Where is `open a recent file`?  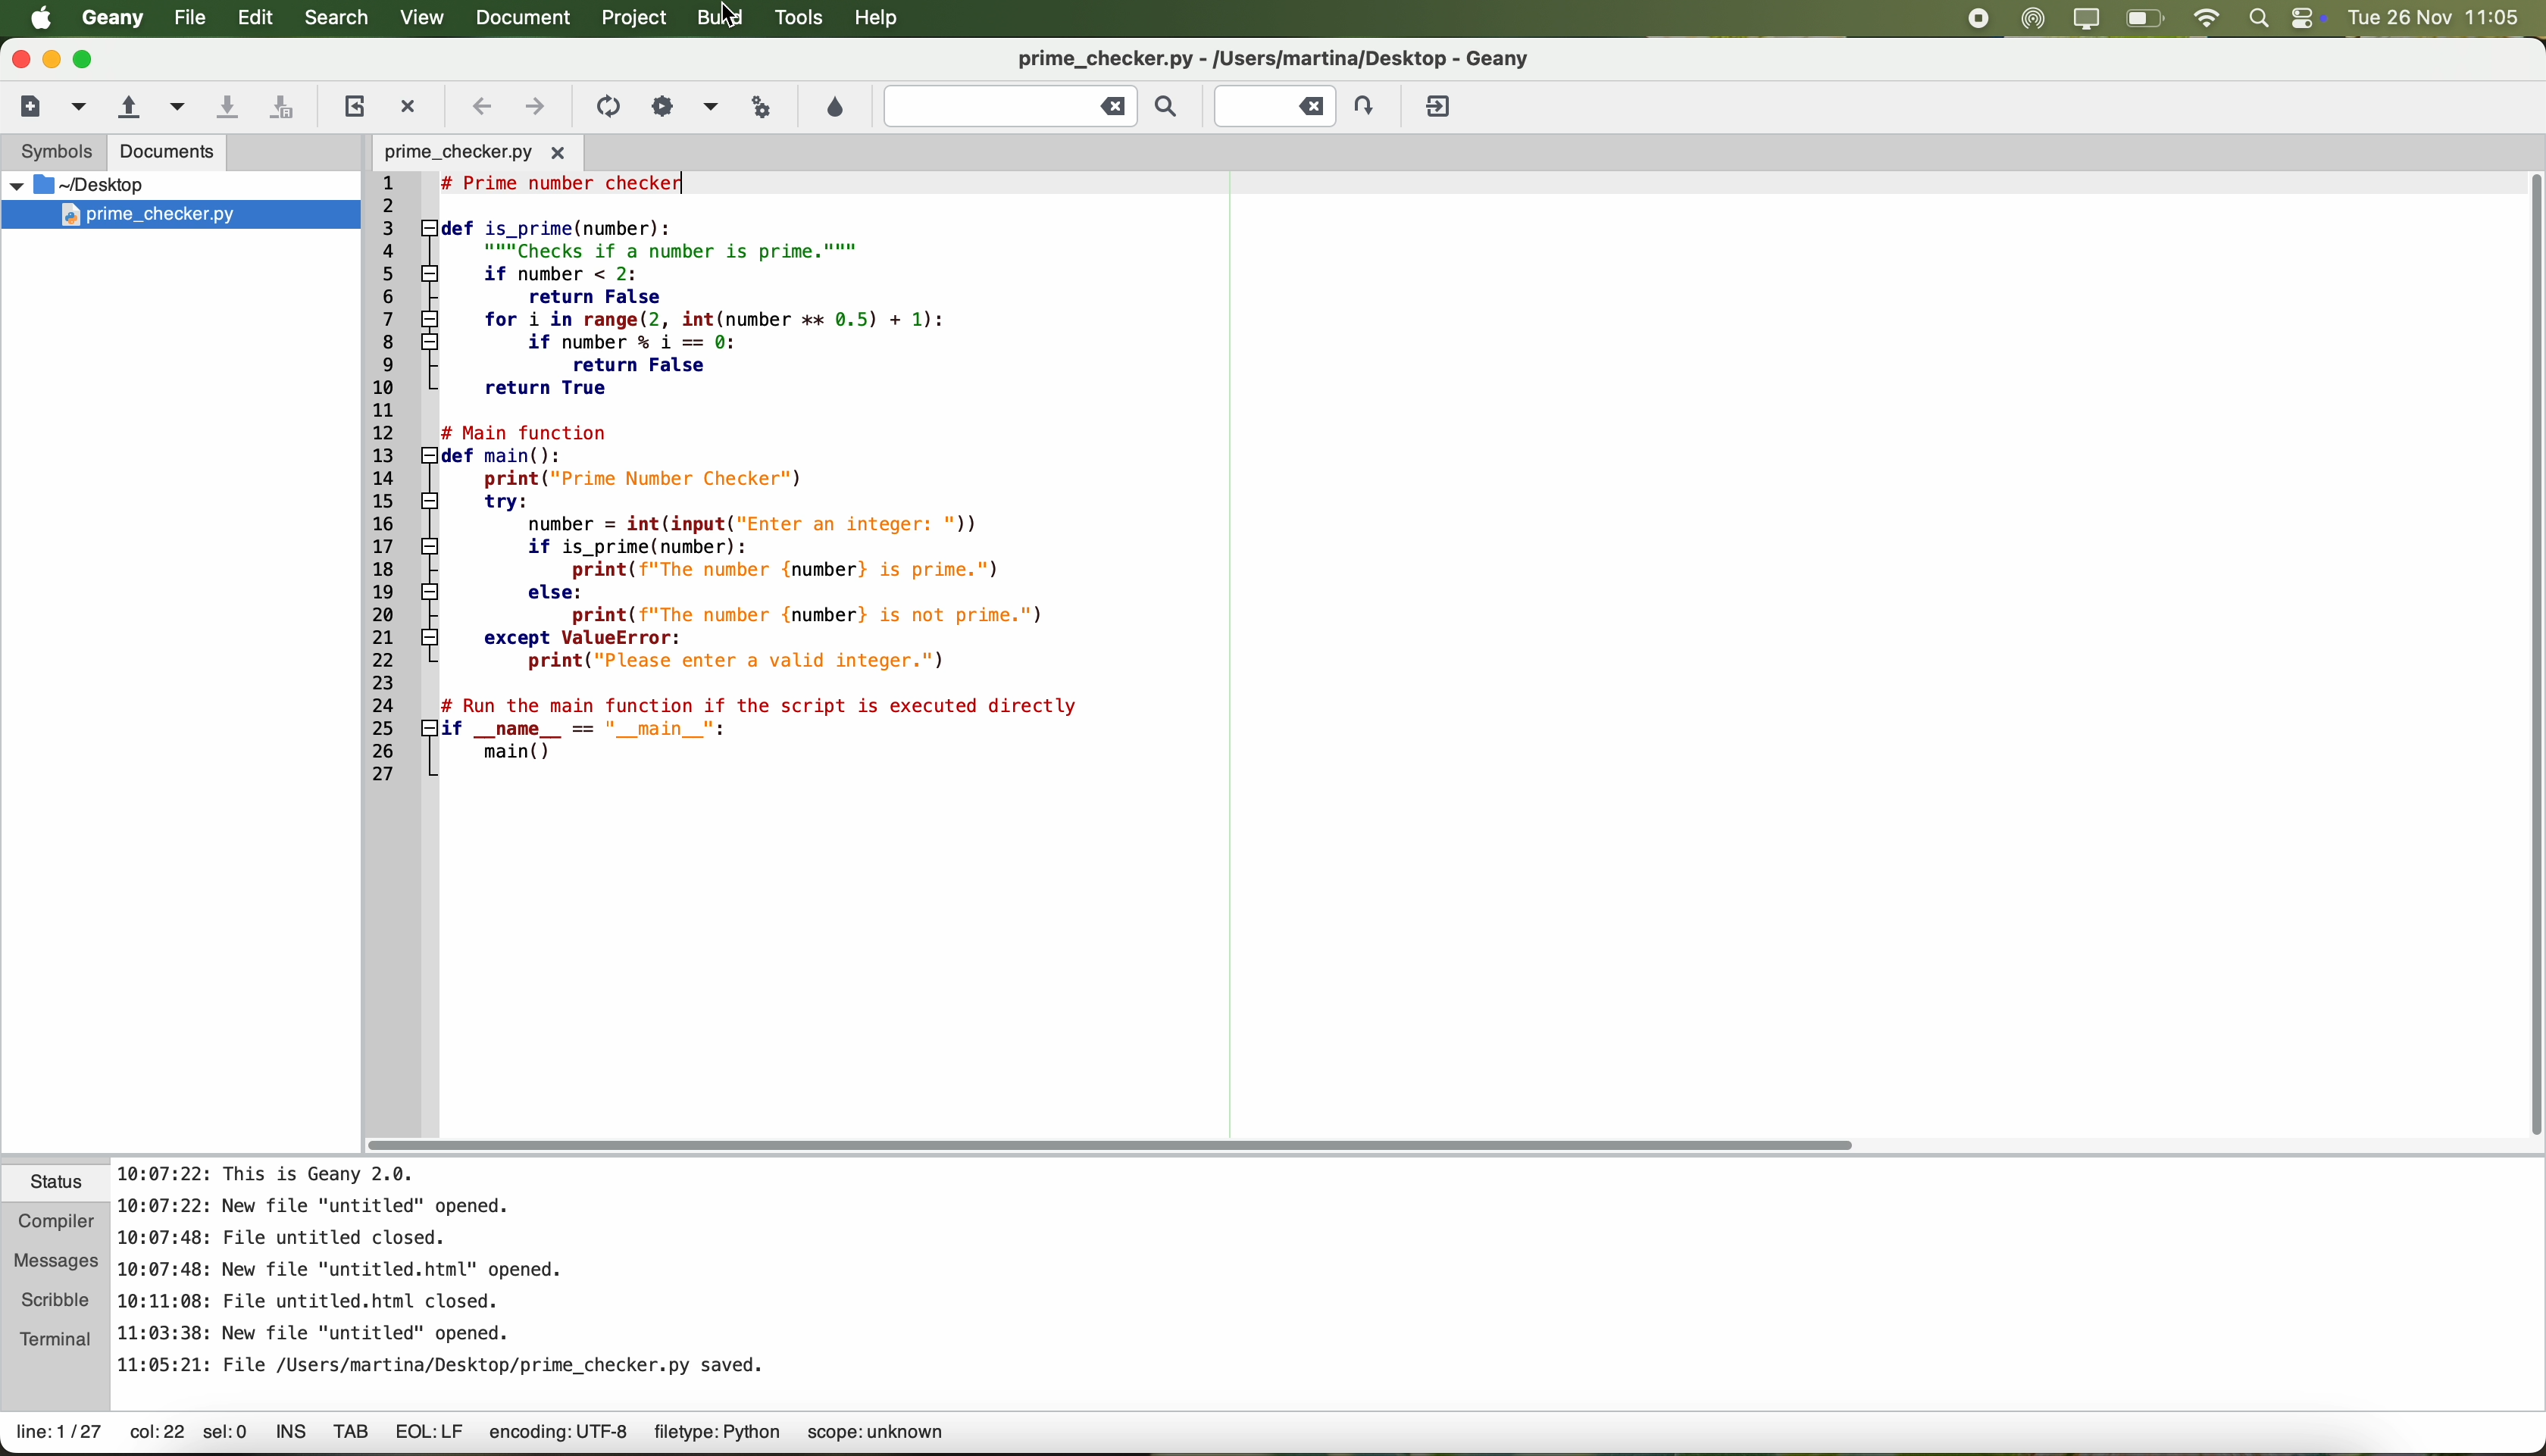
open a recent file is located at coordinates (173, 107).